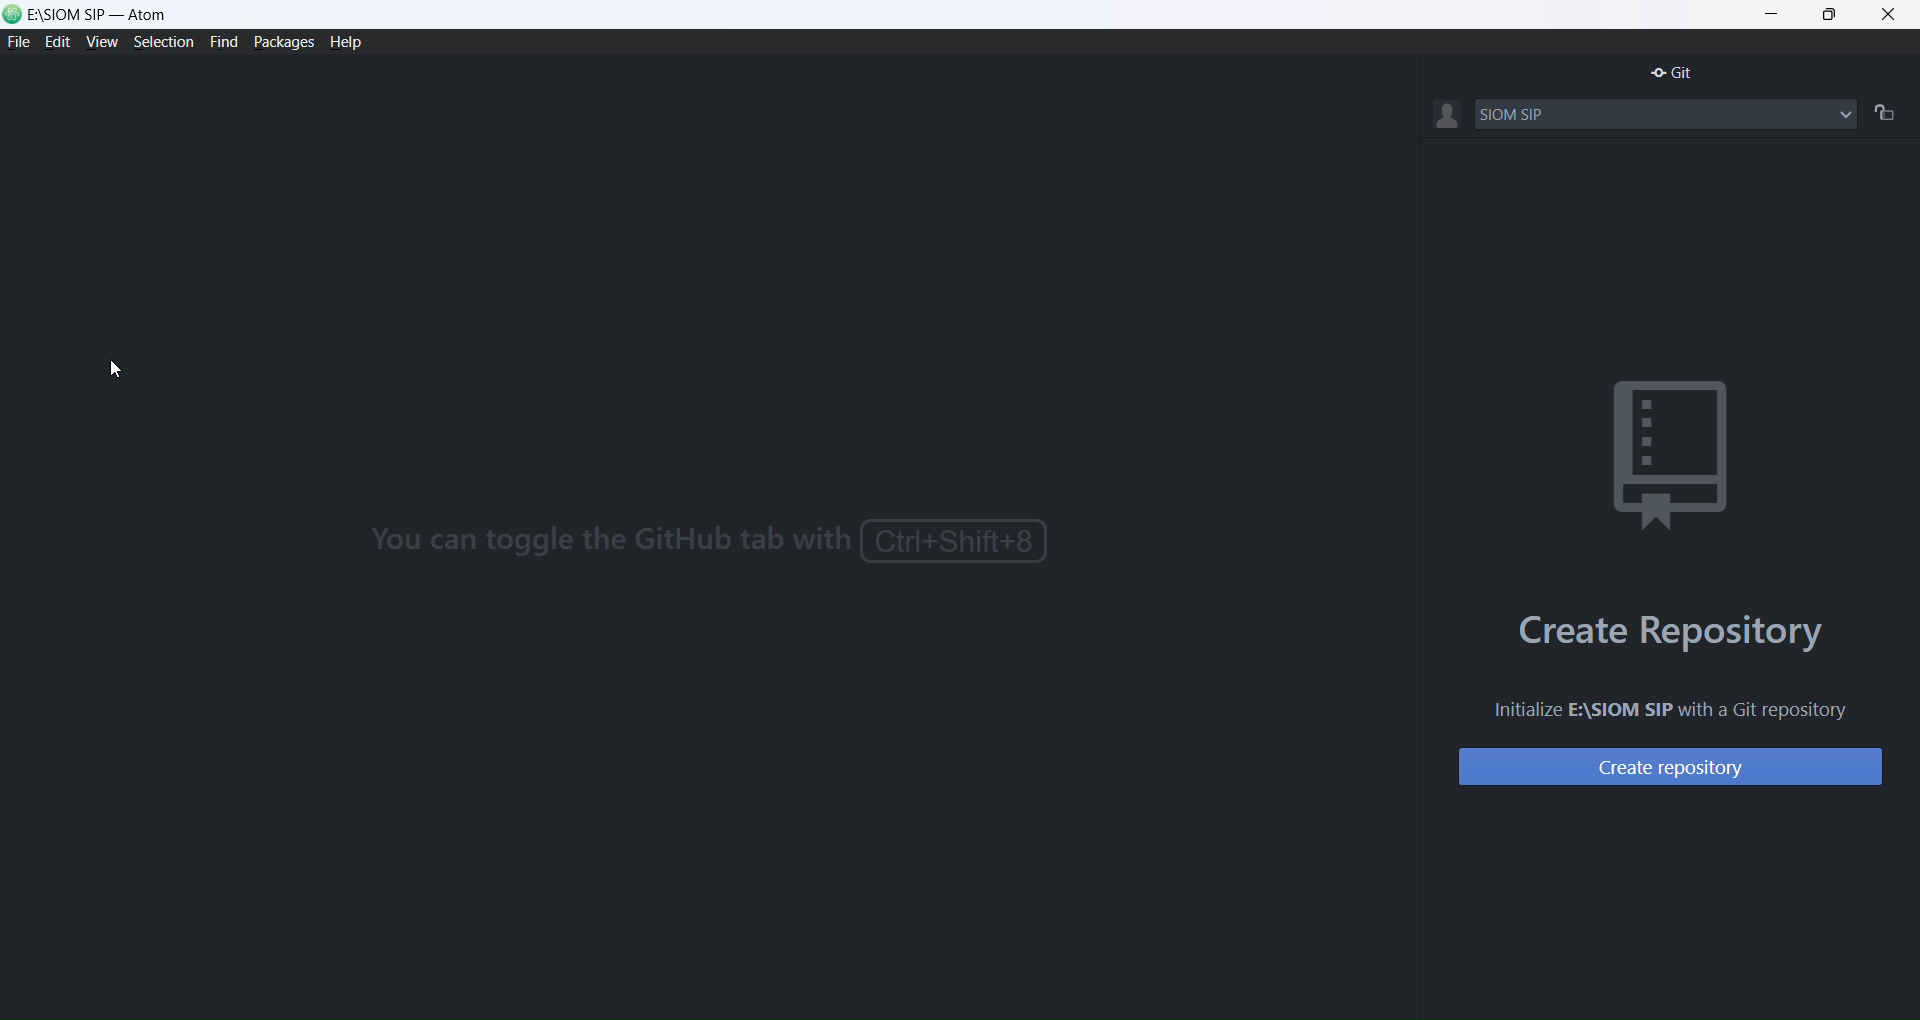 This screenshot has height=1020, width=1920. What do you see at coordinates (1888, 112) in the screenshot?
I see `follow the active pane item` at bounding box center [1888, 112].